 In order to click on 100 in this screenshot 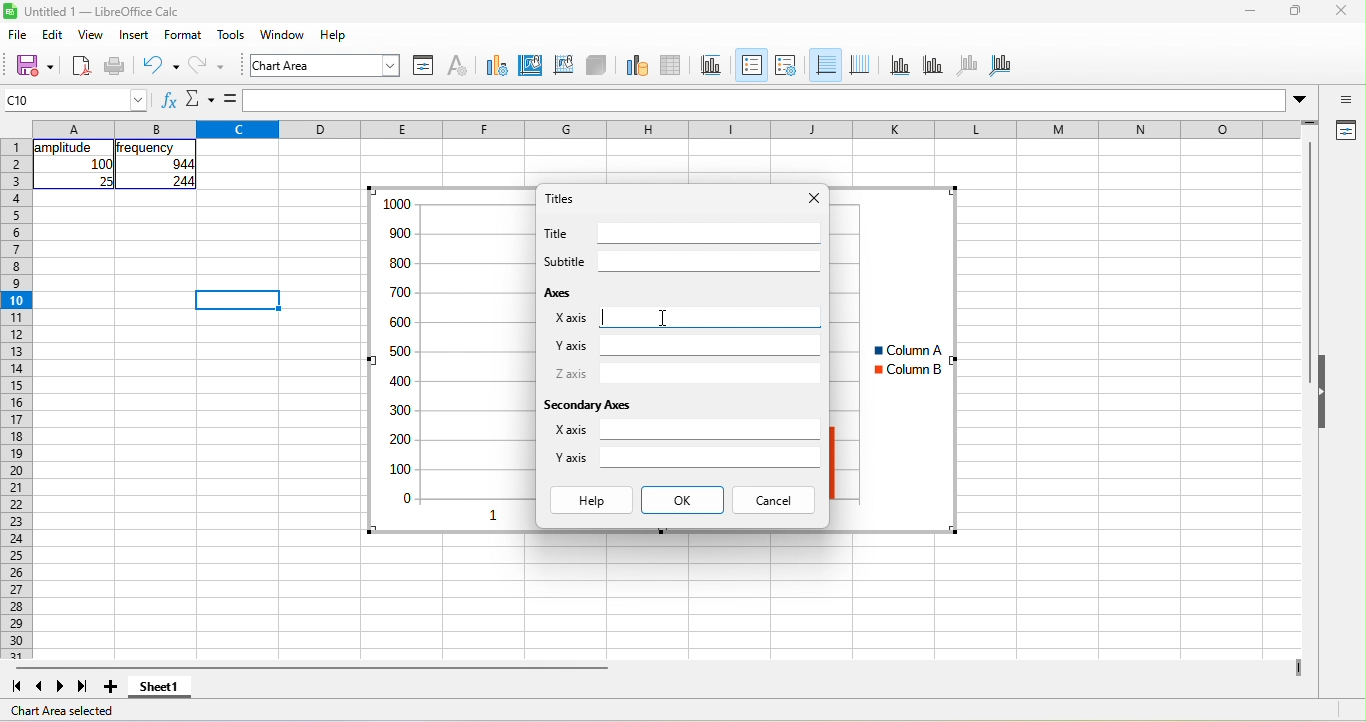, I will do `click(101, 164)`.